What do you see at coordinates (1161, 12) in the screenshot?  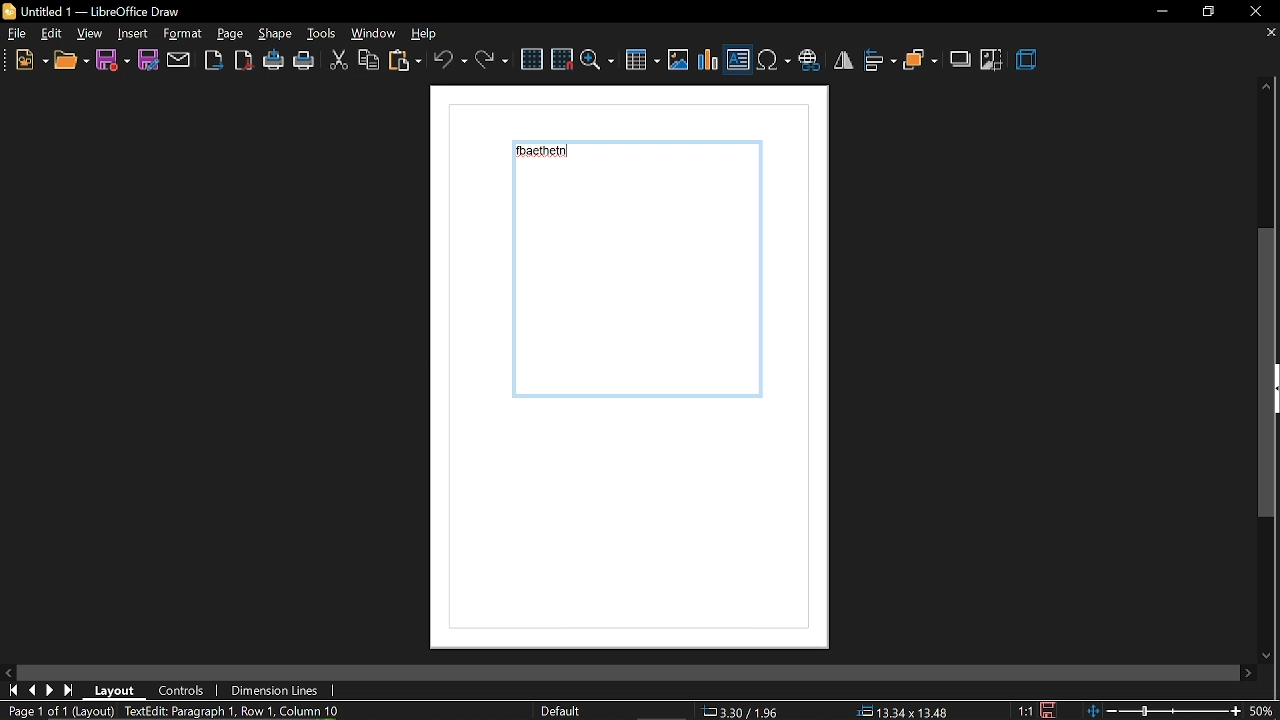 I see `Minimize` at bounding box center [1161, 12].